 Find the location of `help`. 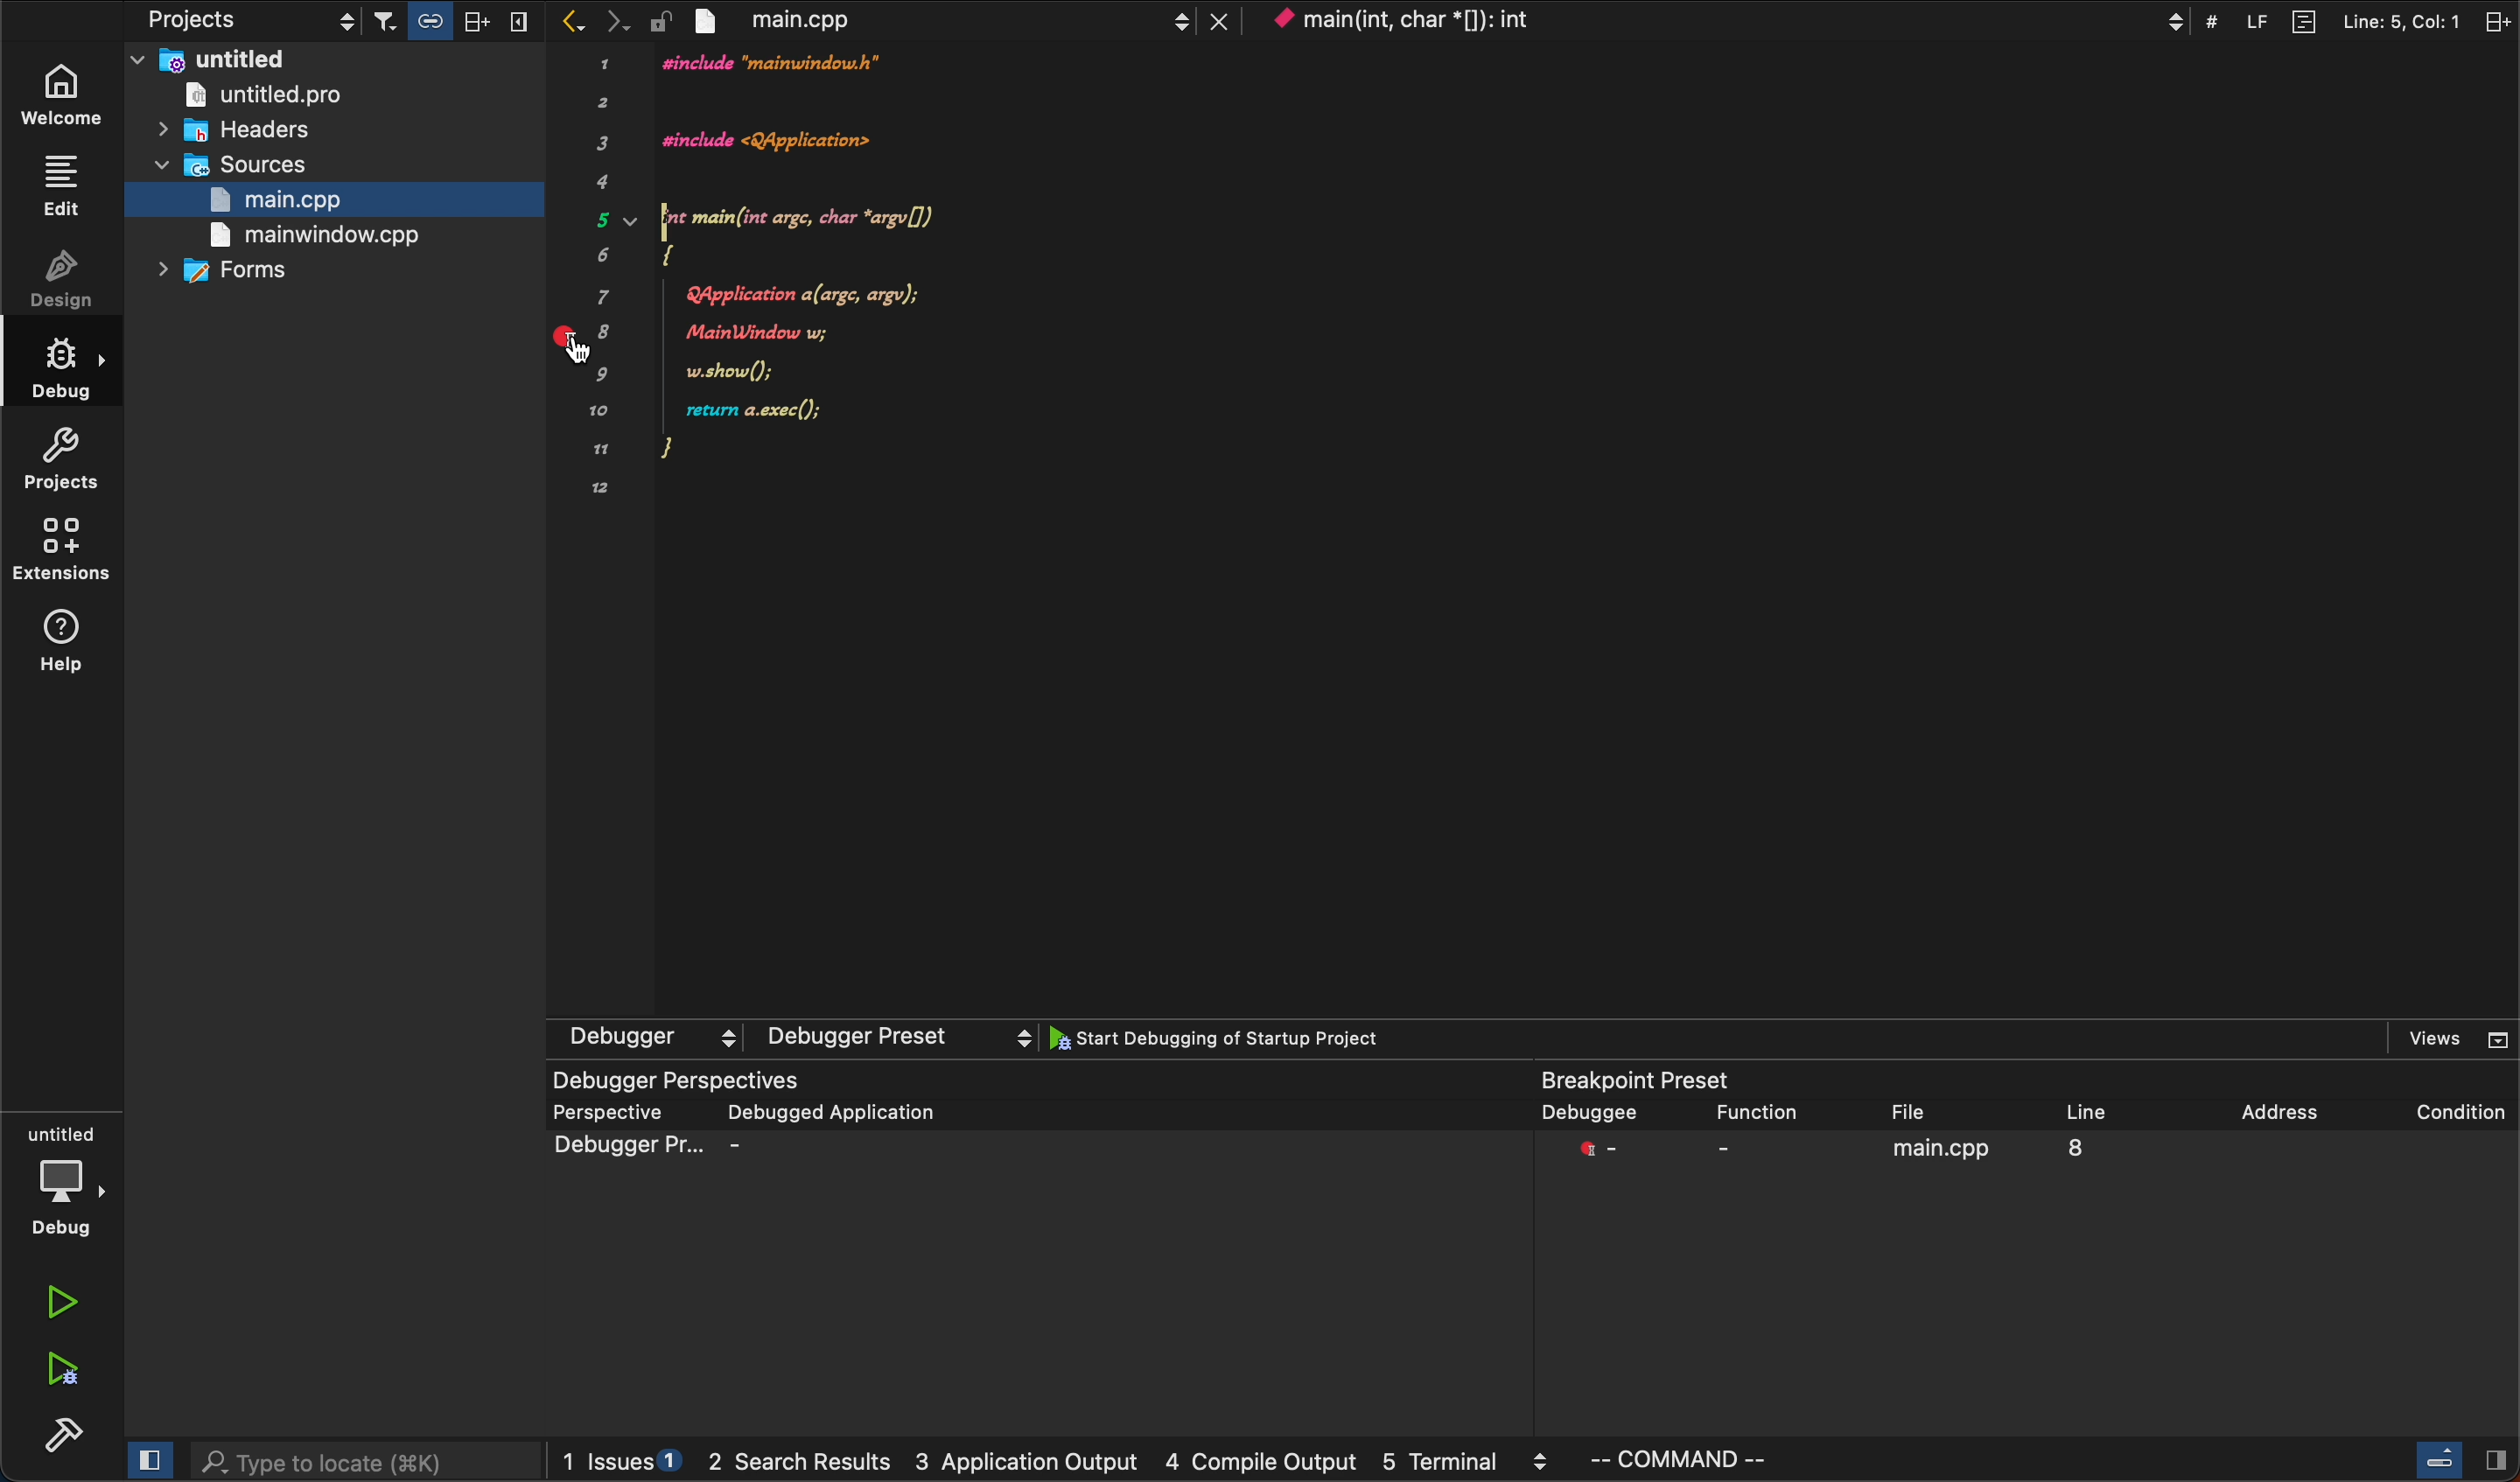

help is located at coordinates (67, 640).